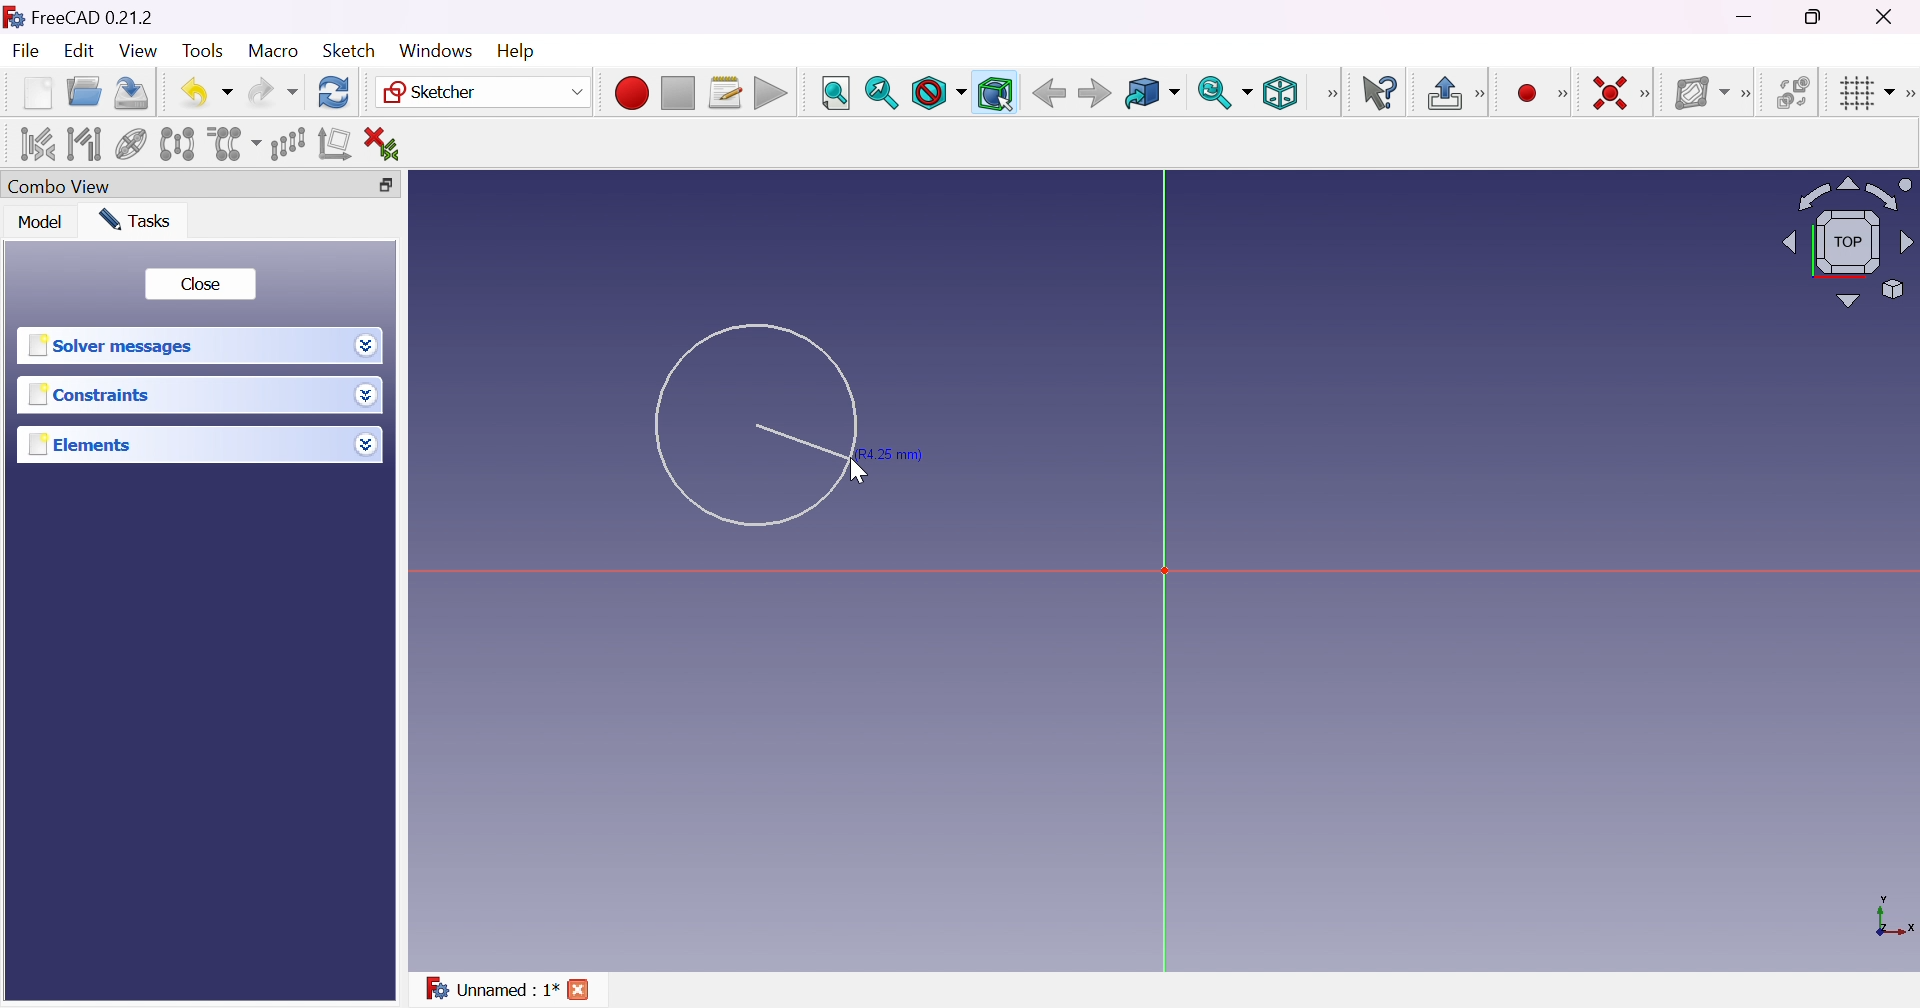 The width and height of the screenshot is (1920, 1008). I want to click on Refresh, so click(334, 93).